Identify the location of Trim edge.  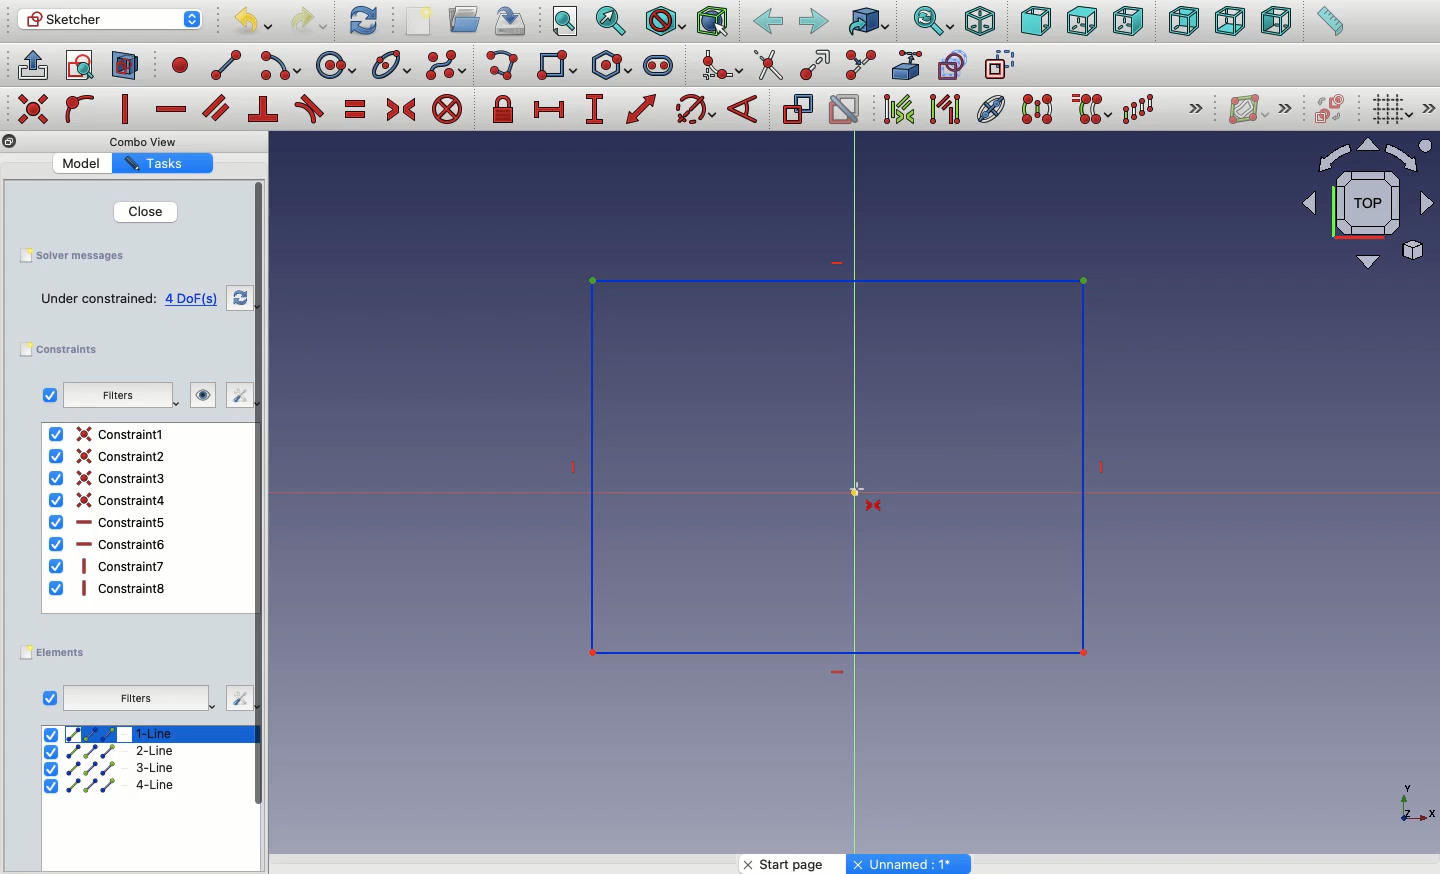
(769, 65).